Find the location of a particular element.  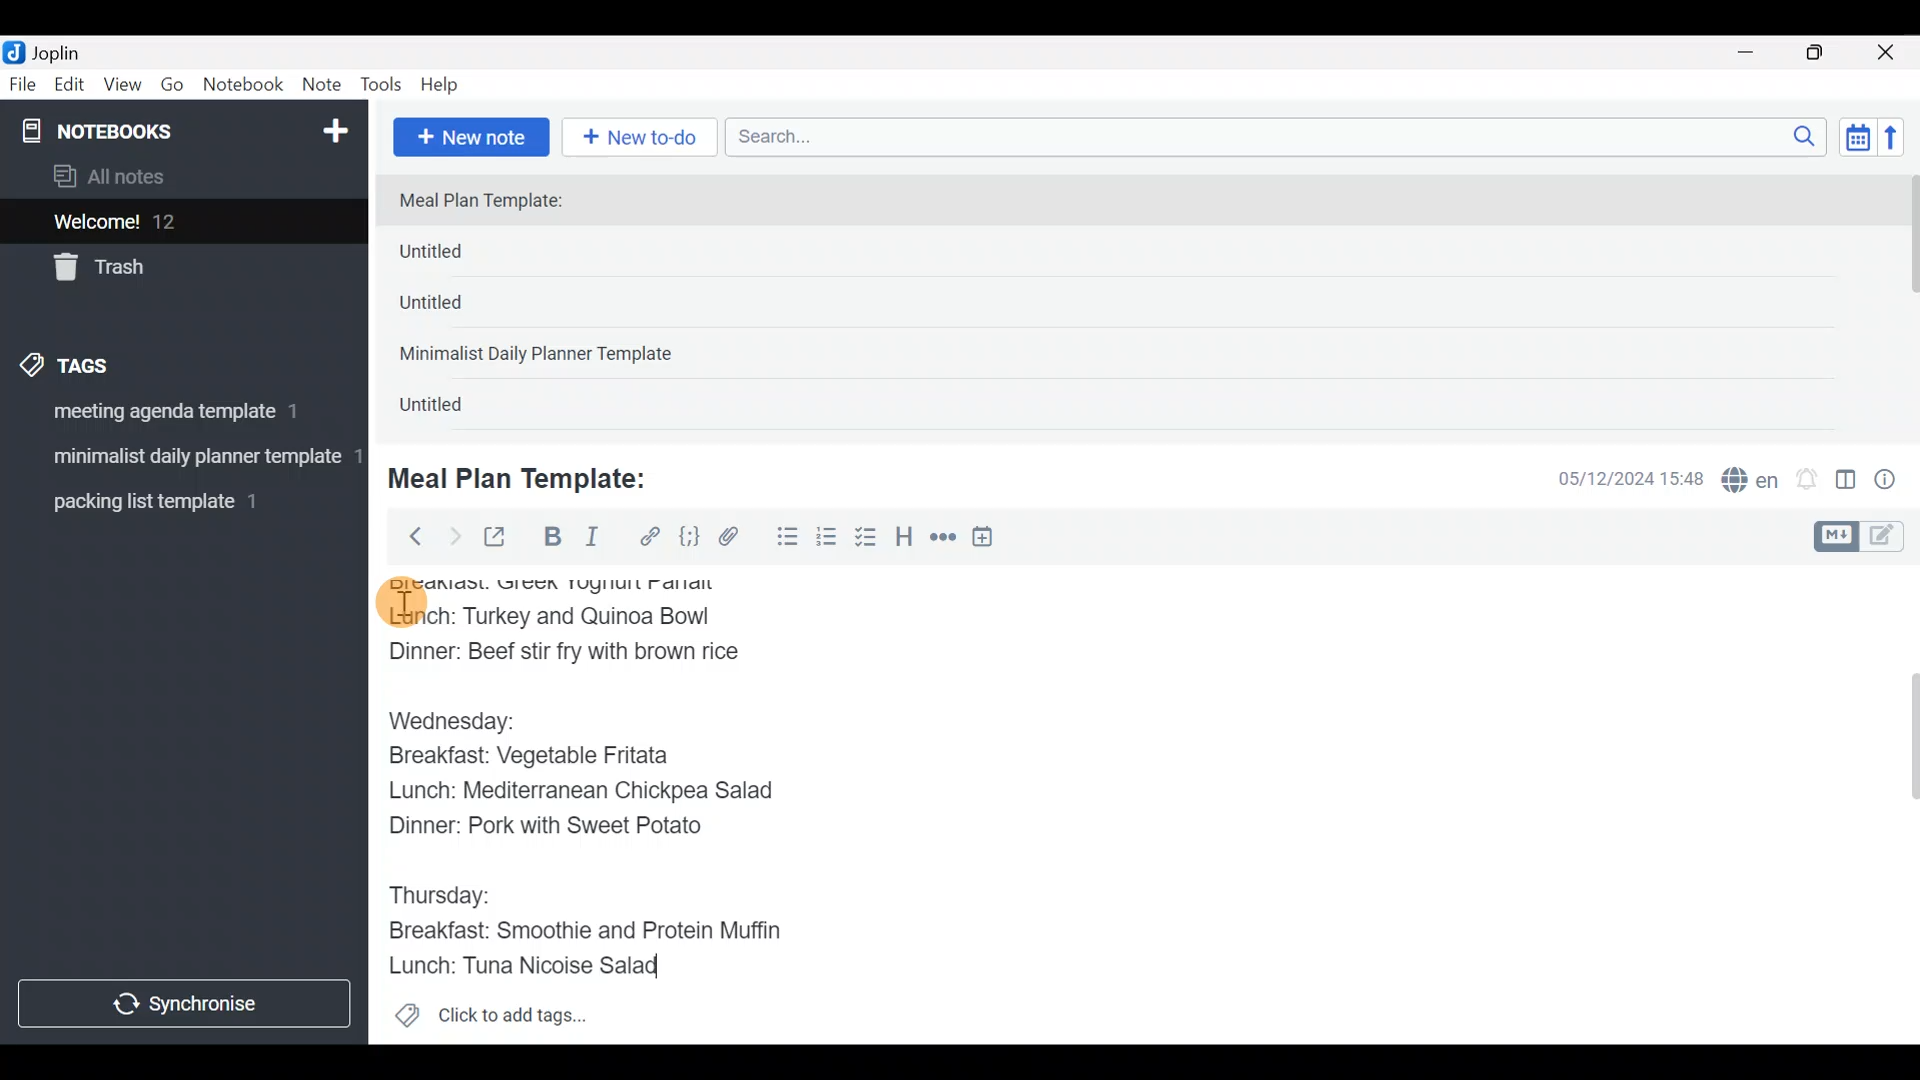

Toggle editors is located at coordinates (1864, 534).